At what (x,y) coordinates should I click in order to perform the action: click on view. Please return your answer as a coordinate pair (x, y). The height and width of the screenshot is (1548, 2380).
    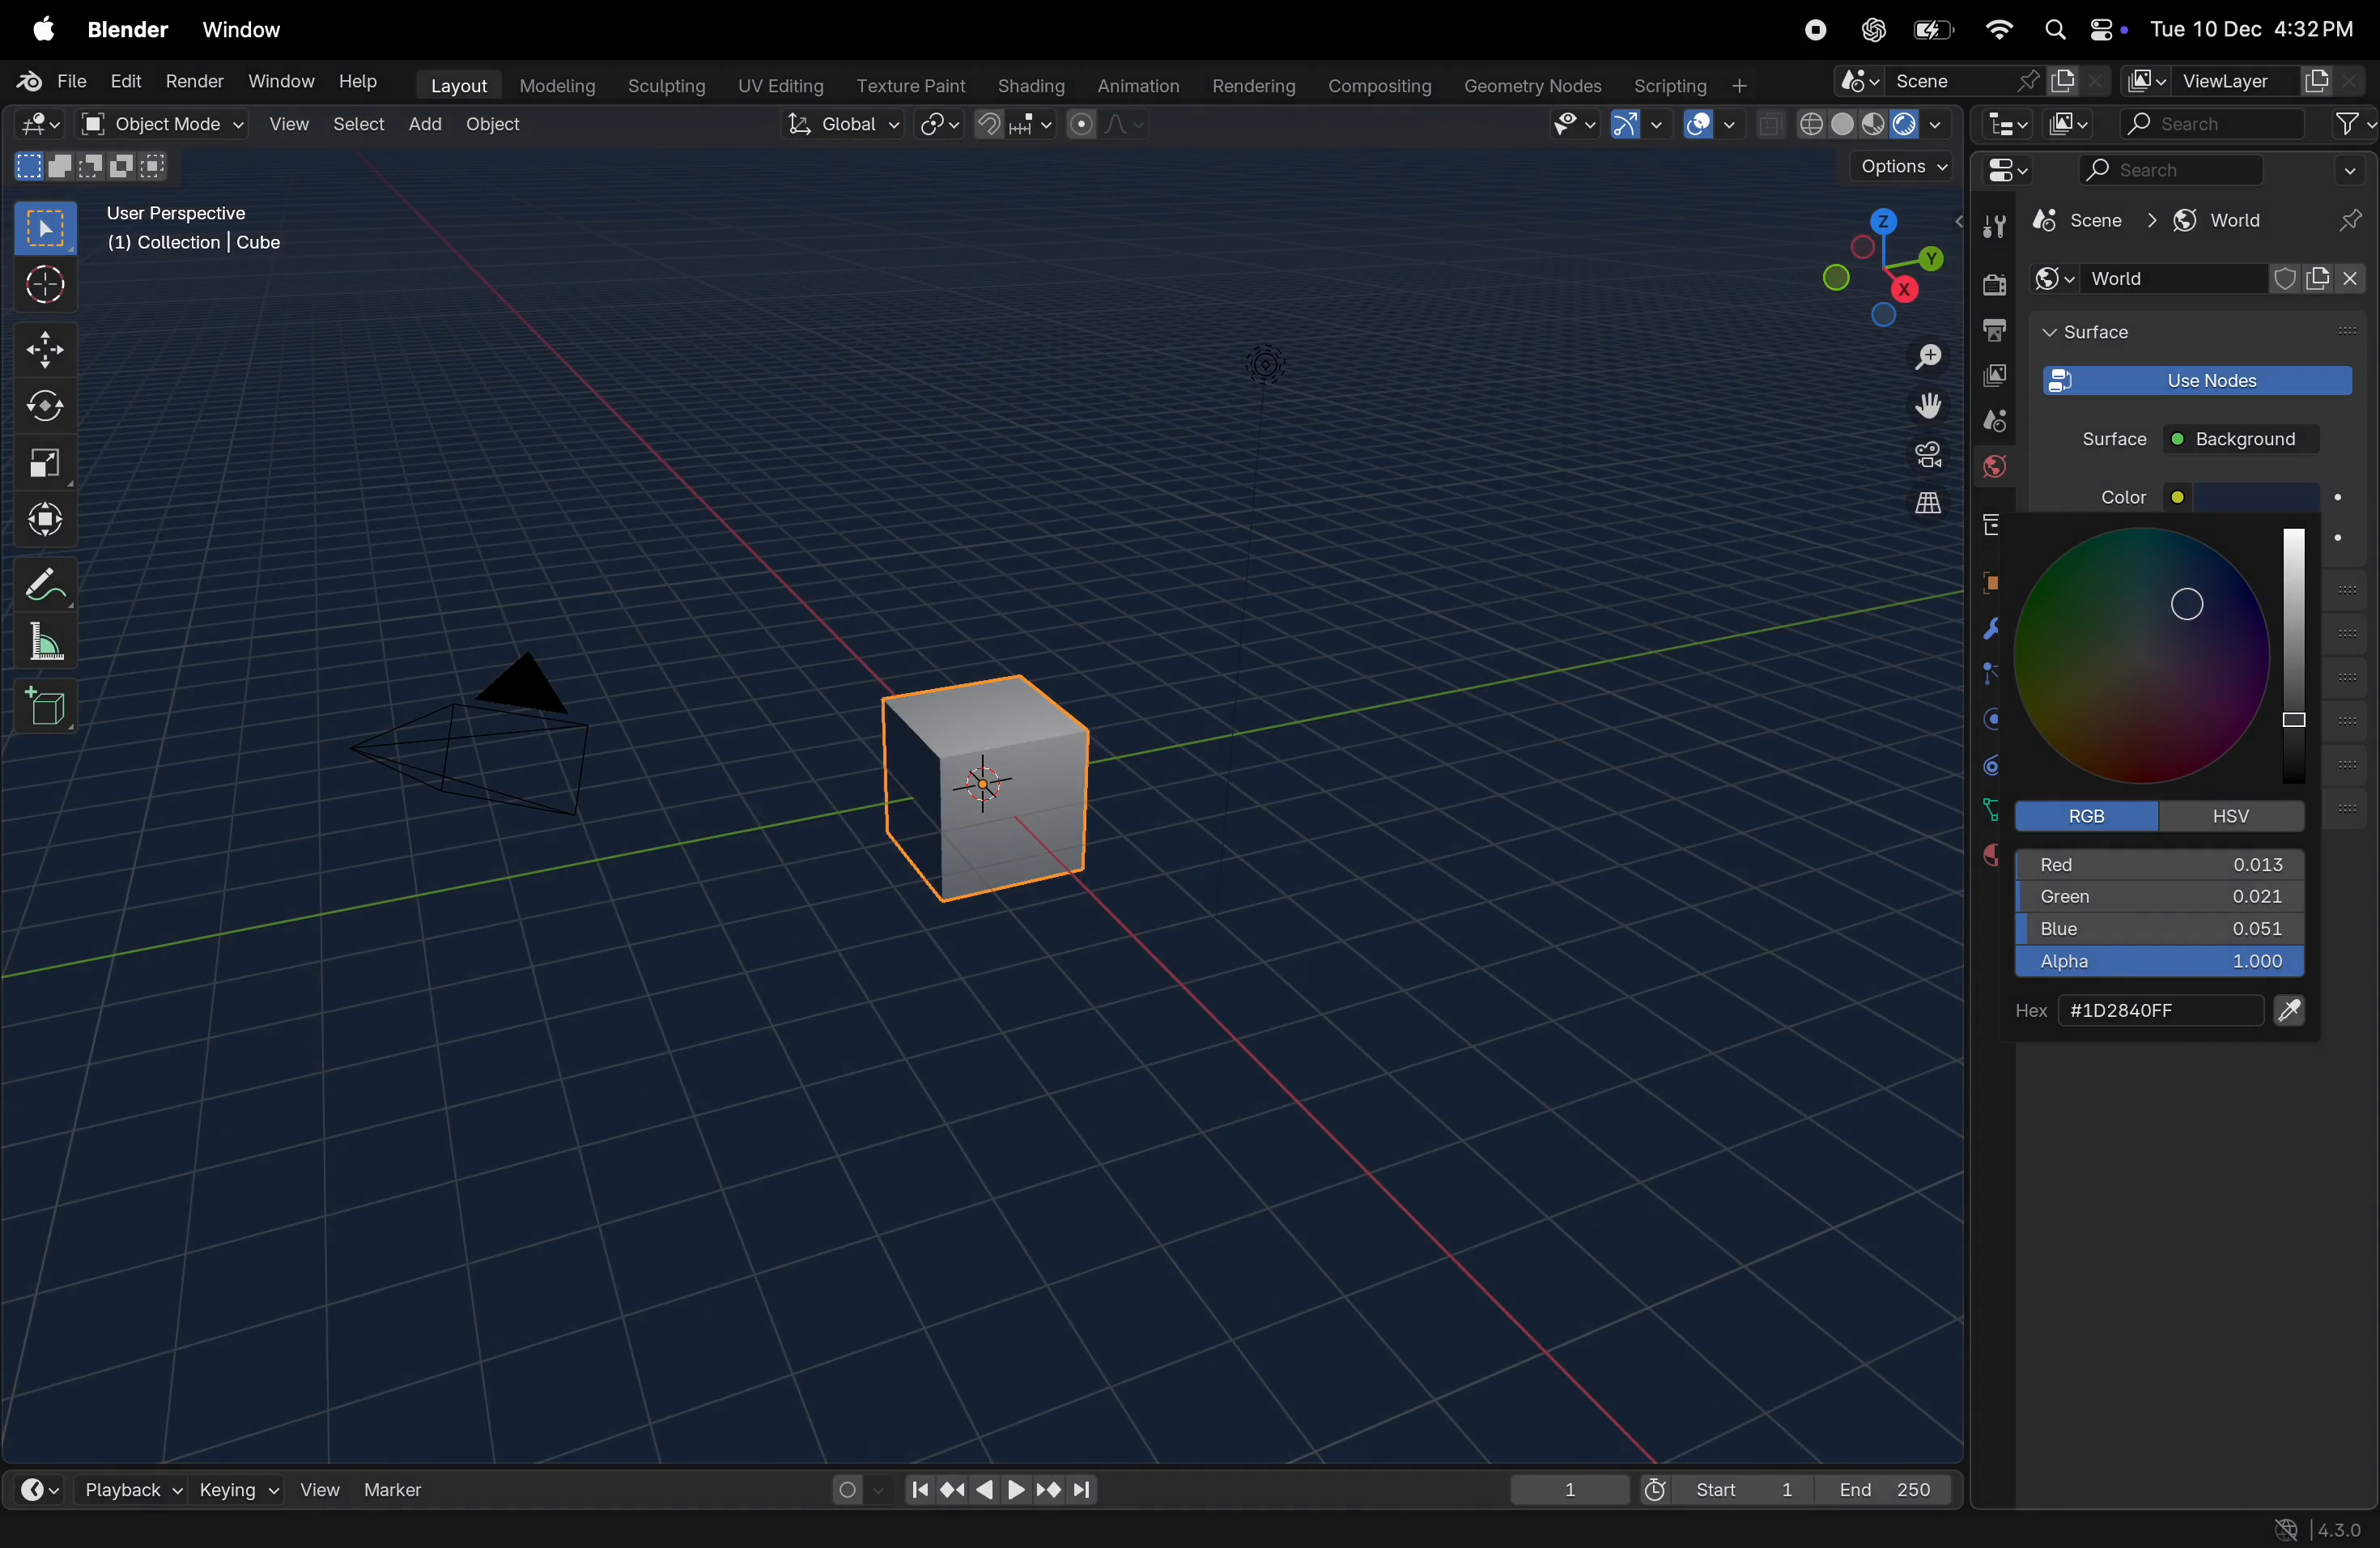
    Looking at the image, I should click on (320, 1486).